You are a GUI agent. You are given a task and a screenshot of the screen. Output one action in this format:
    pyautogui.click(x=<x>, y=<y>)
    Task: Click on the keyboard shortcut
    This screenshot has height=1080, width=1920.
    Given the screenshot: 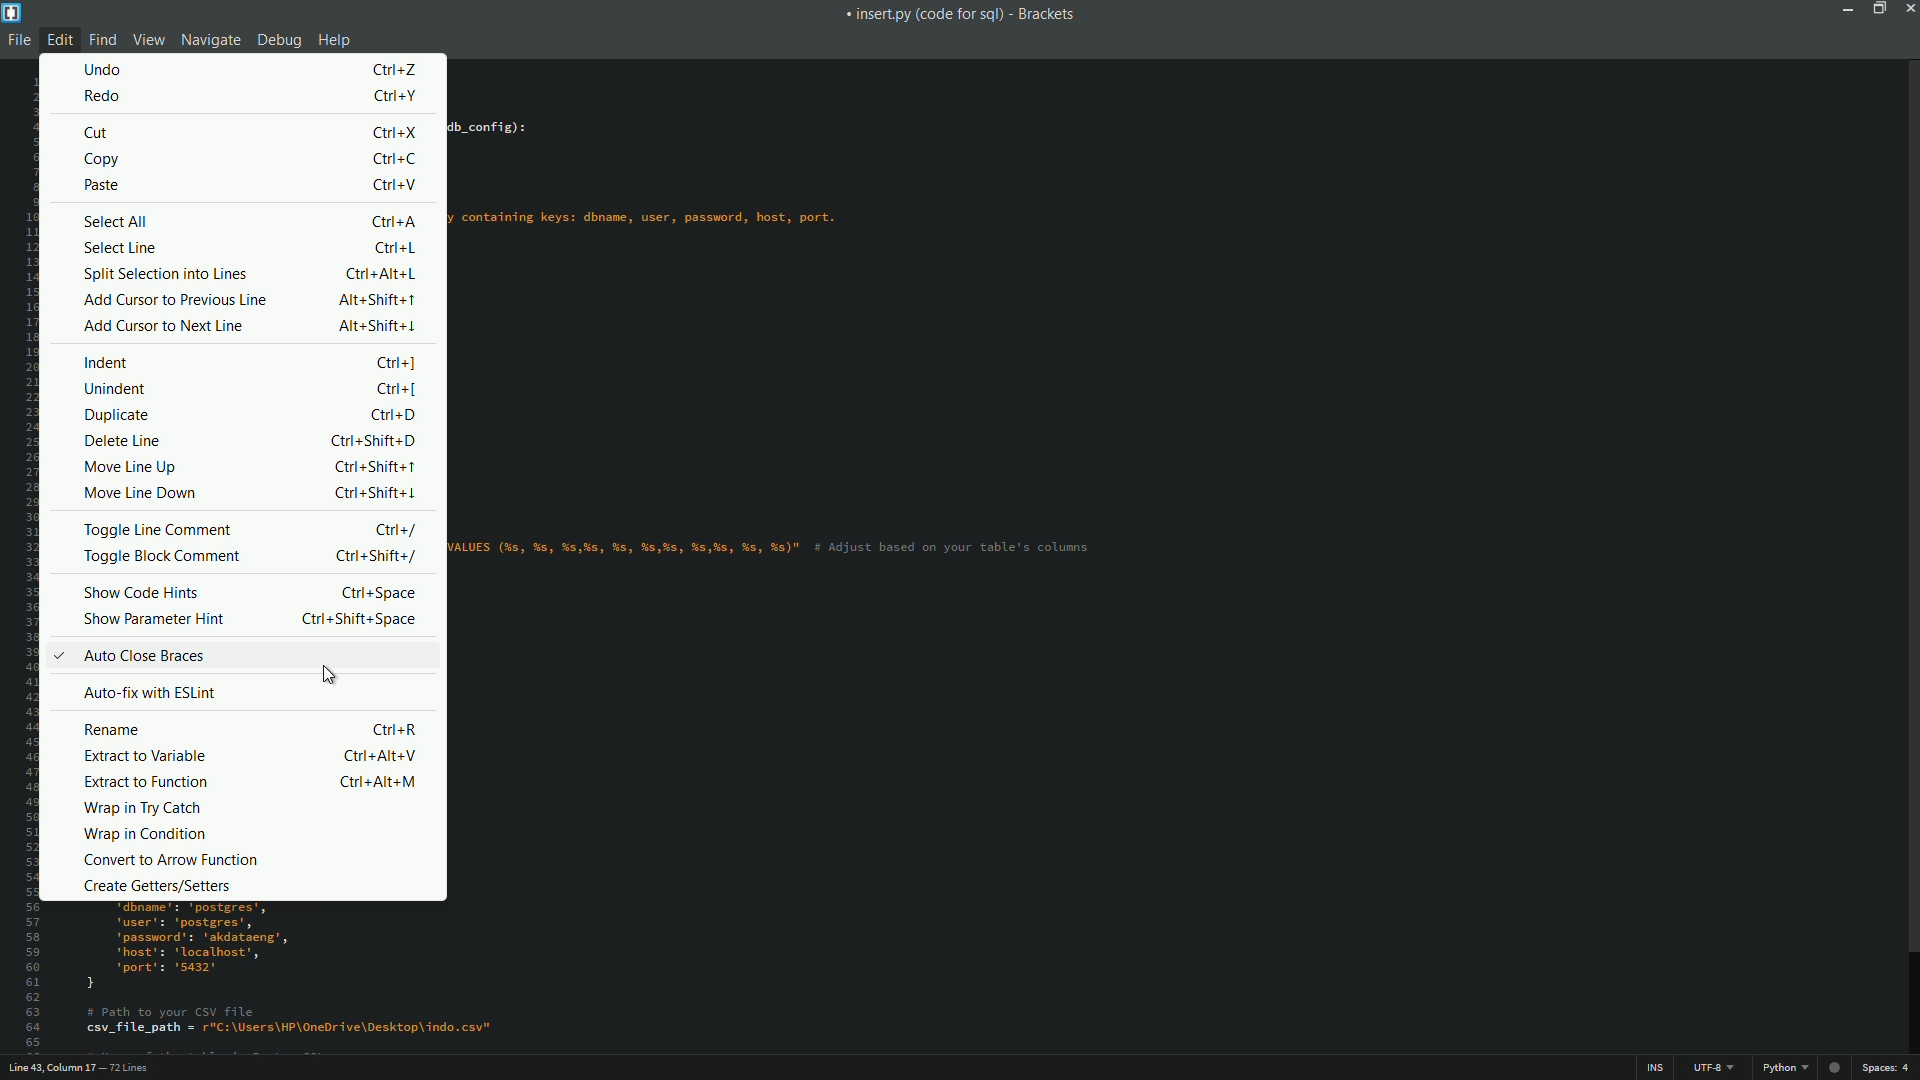 What is the action you would take?
    pyautogui.click(x=380, y=325)
    